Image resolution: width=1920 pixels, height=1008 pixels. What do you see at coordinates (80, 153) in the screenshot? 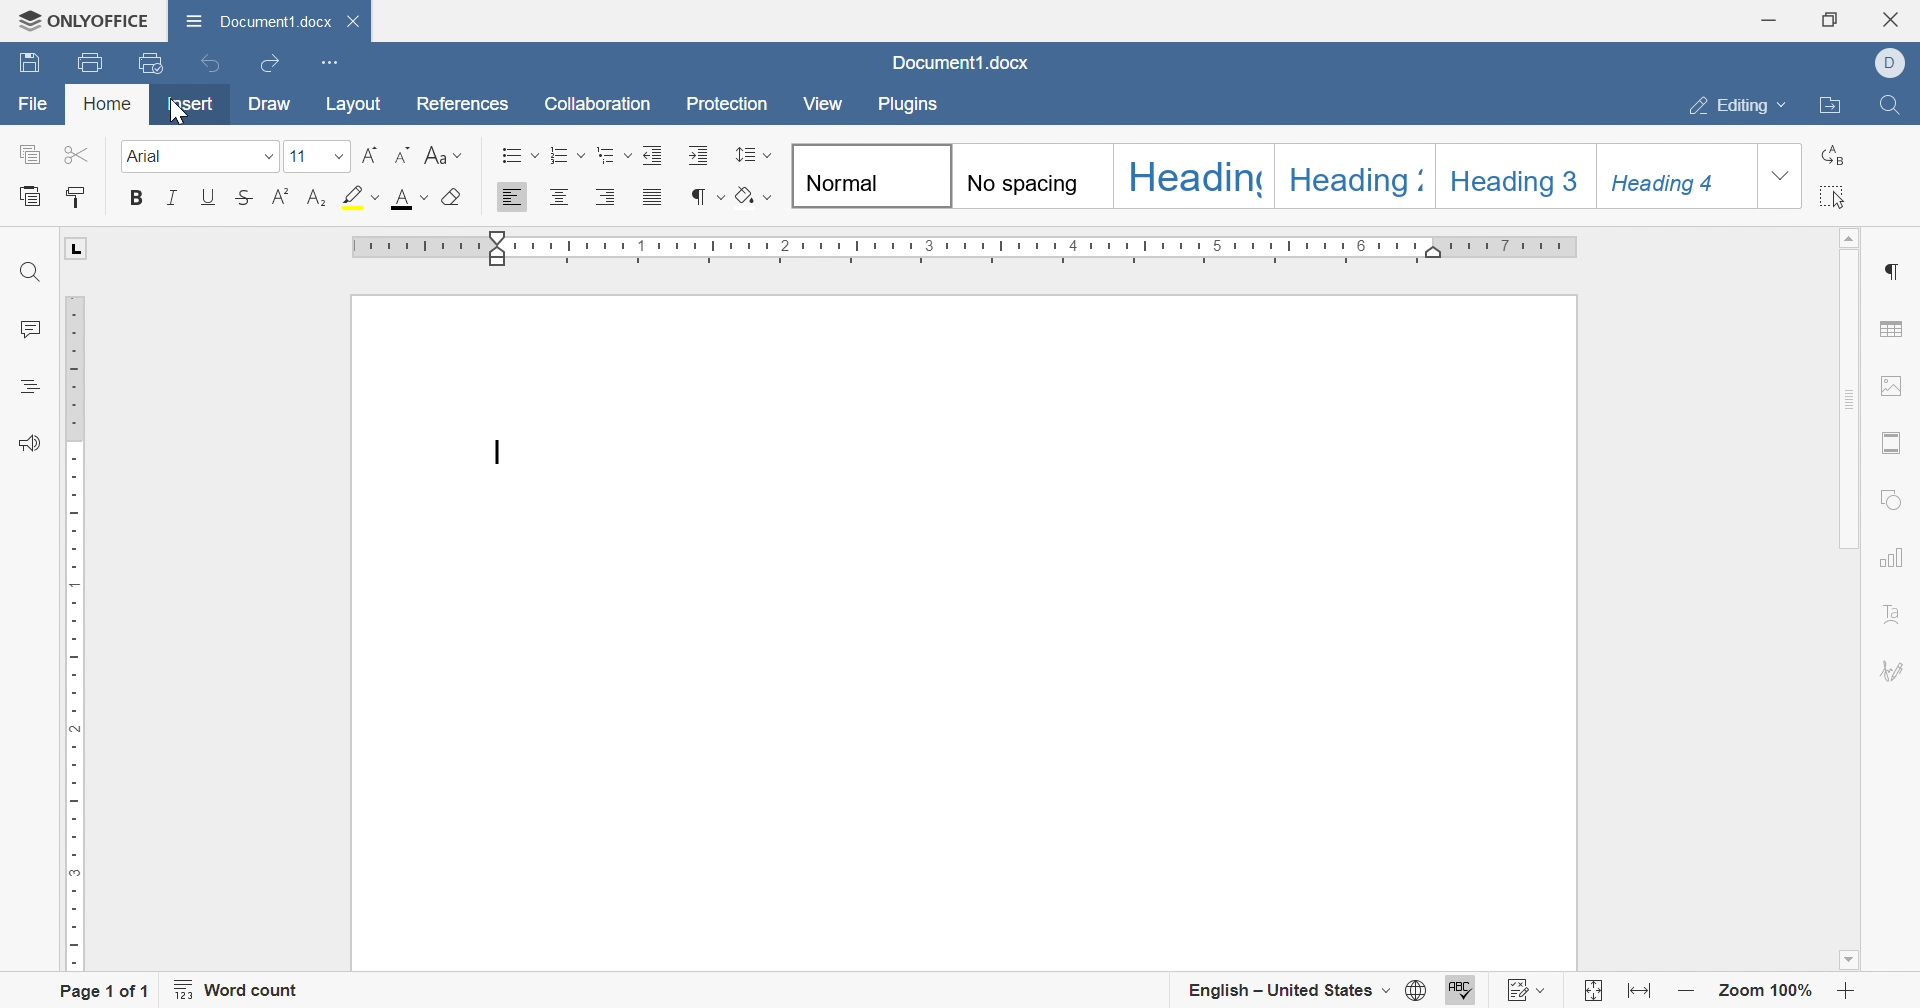
I see `Cut` at bounding box center [80, 153].